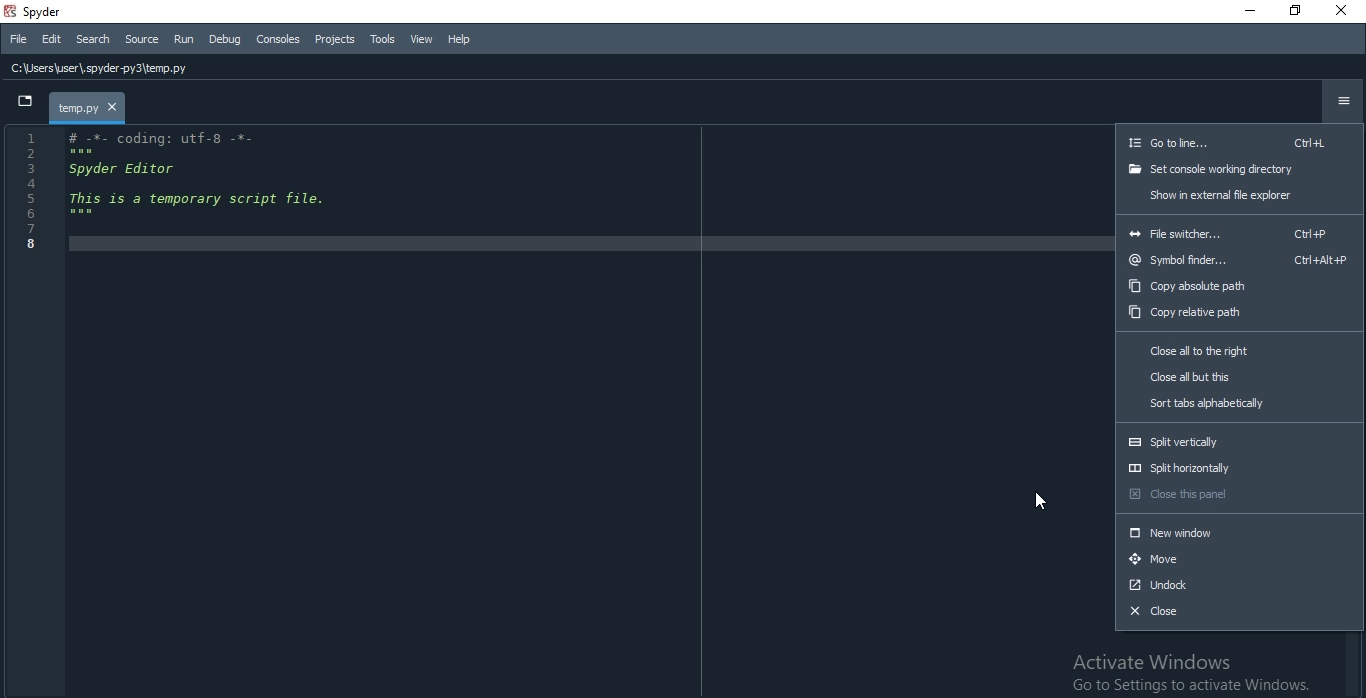 The image size is (1366, 698). Describe the element at coordinates (1297, 11) in the screenshot. I see `Restore` at that location.